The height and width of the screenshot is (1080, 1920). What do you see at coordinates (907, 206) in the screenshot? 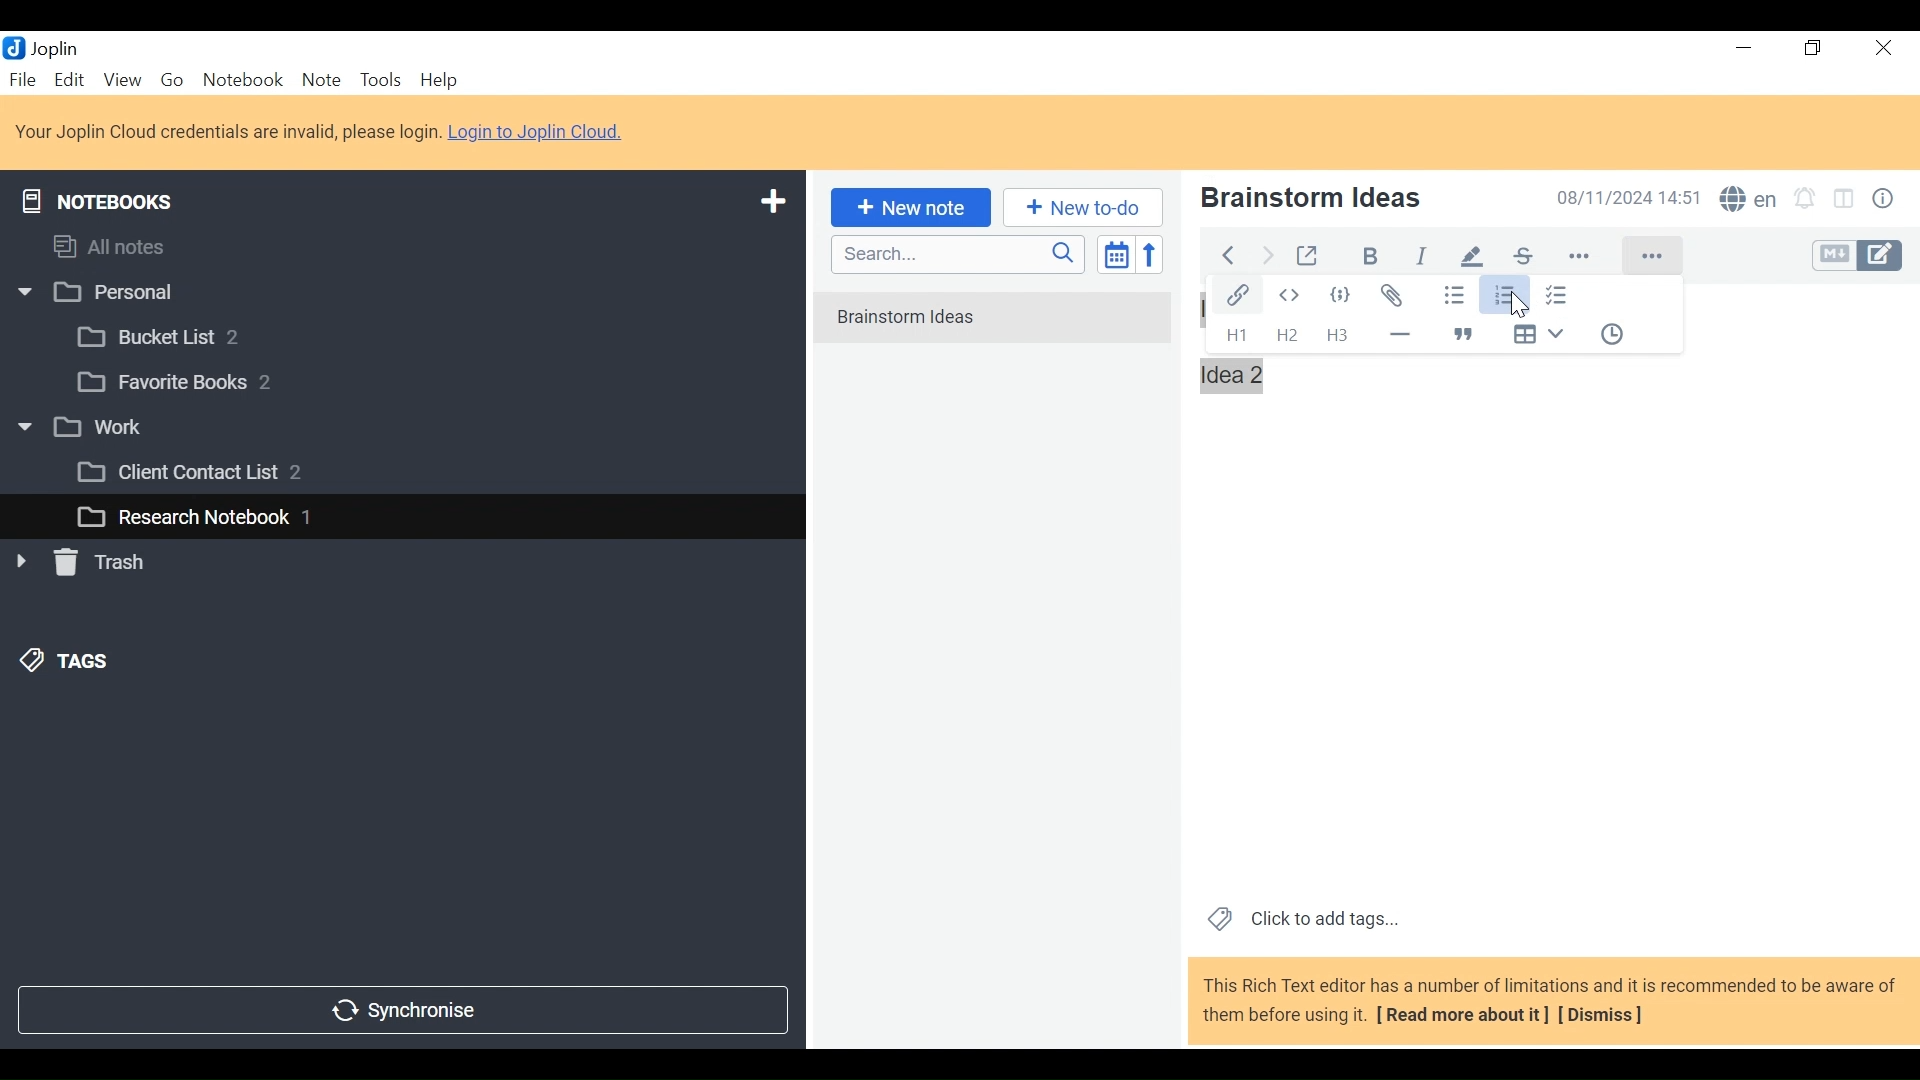
I see `New note` at bounding box center [907, 206].